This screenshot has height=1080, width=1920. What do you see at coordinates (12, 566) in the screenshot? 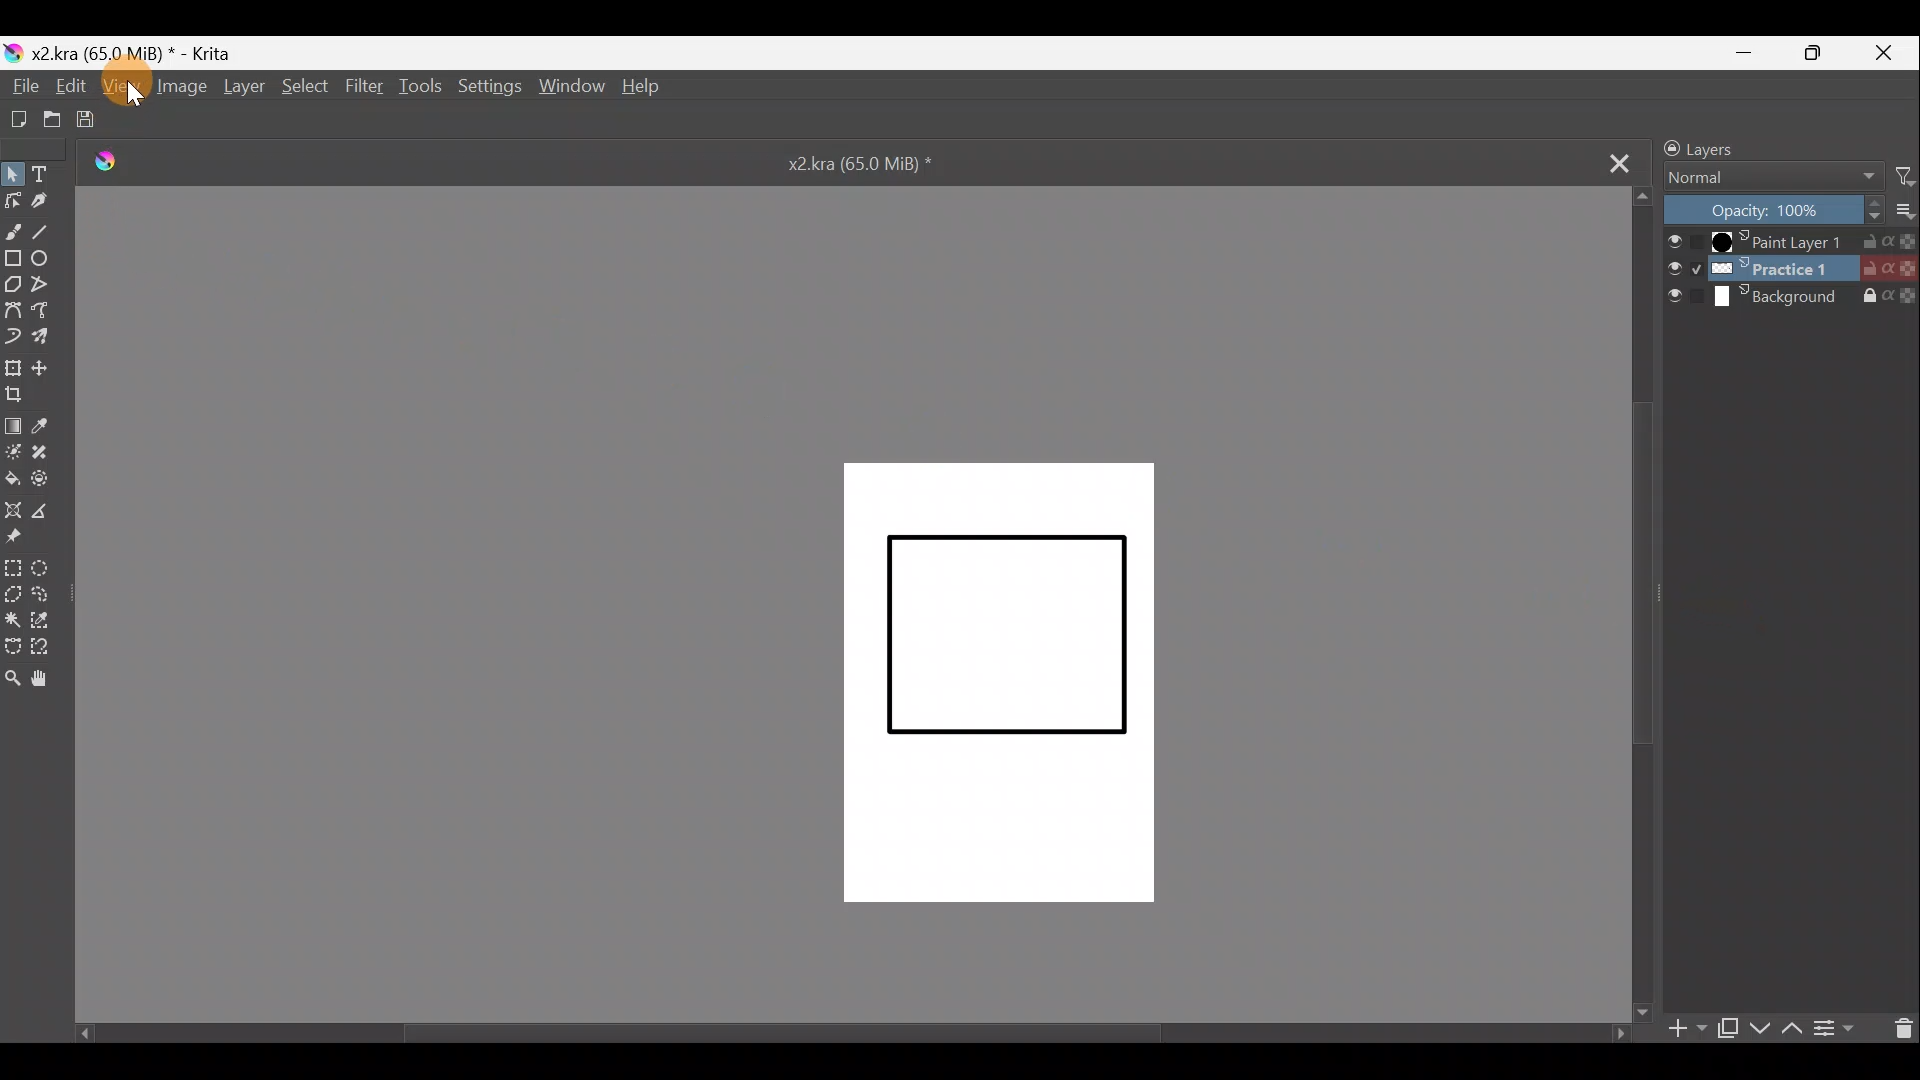
I see `Rectangular selection tool` at bounding box center [12, 566].